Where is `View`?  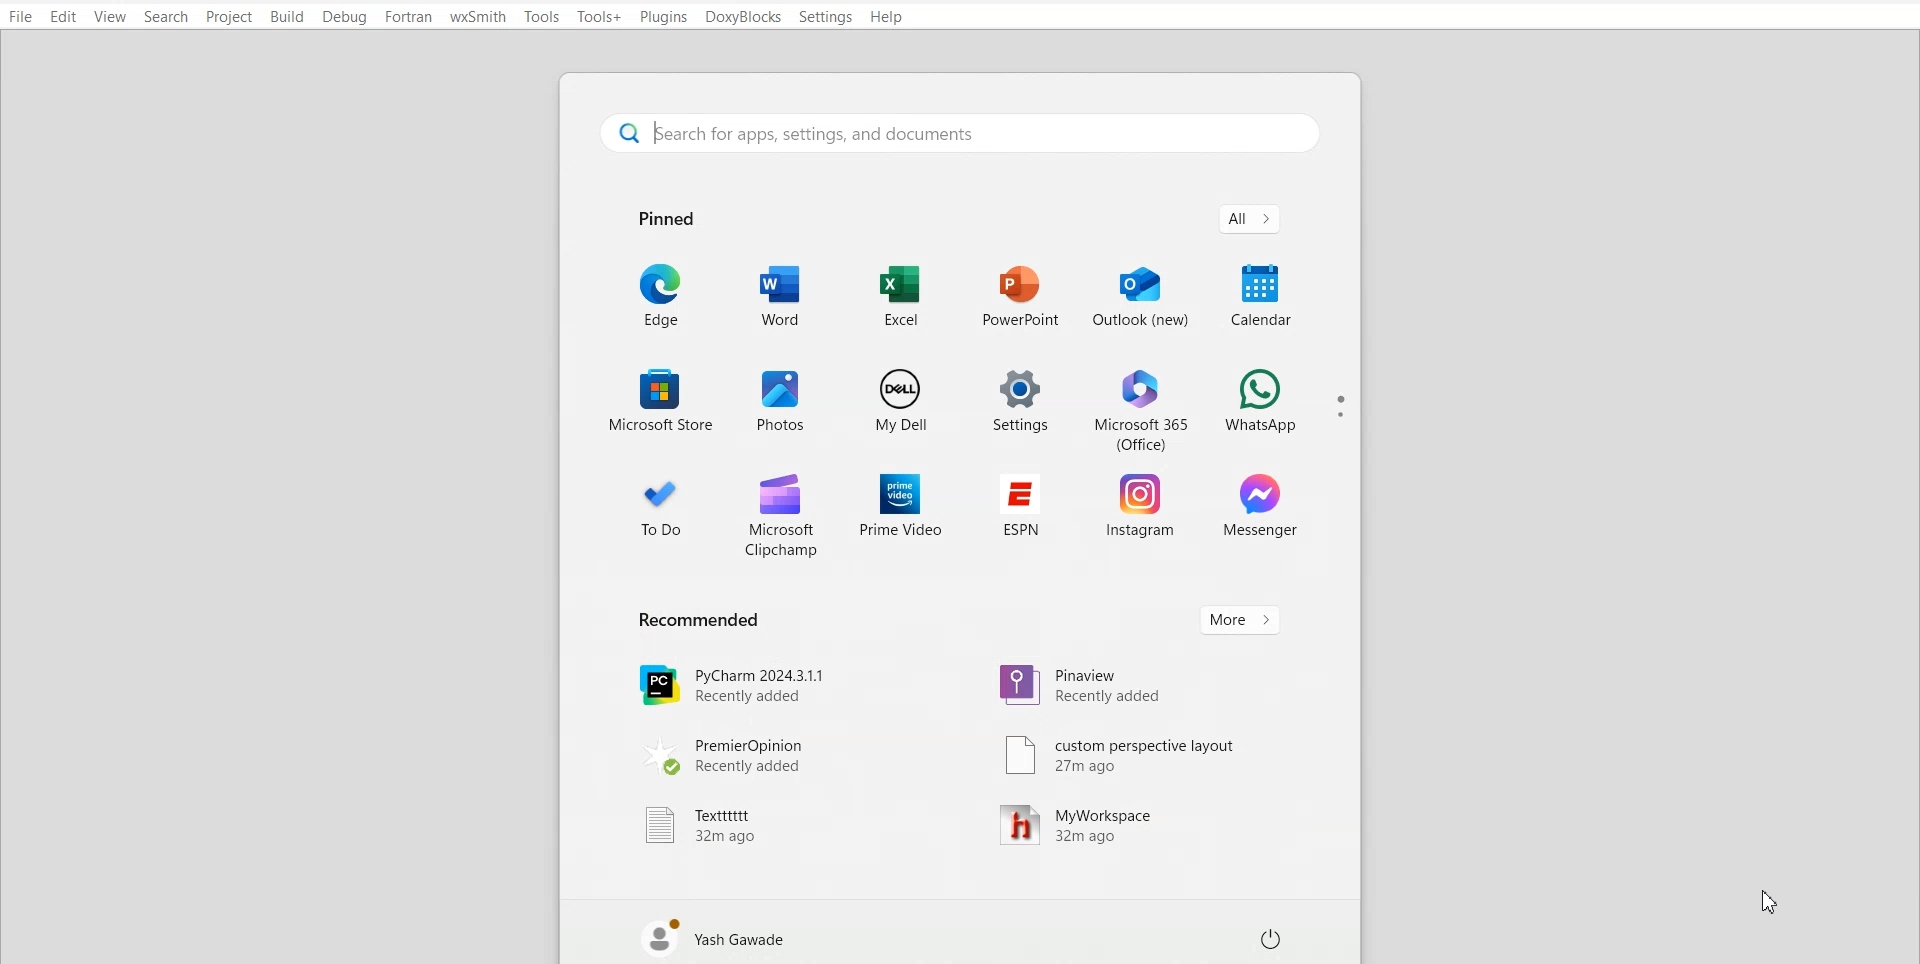 View is located at coordinates (109, 17).